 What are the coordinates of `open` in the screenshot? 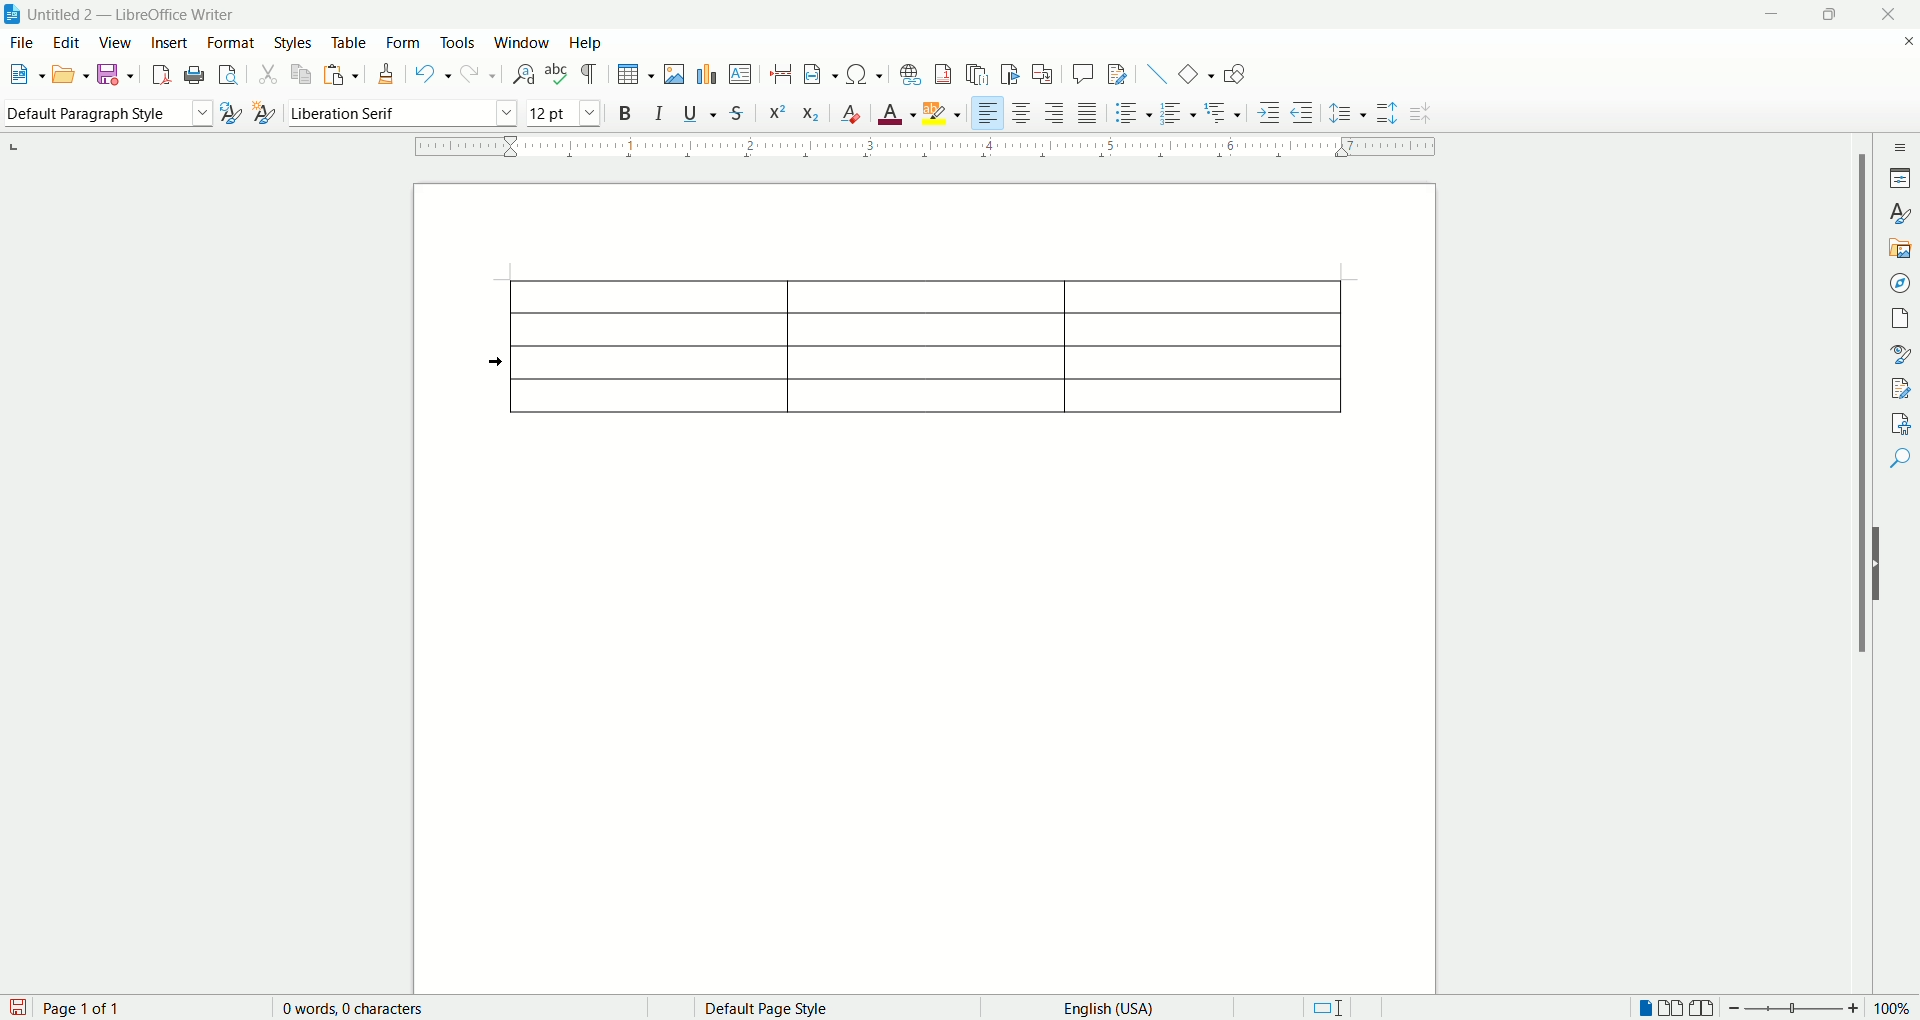 It's located at (71, 76).